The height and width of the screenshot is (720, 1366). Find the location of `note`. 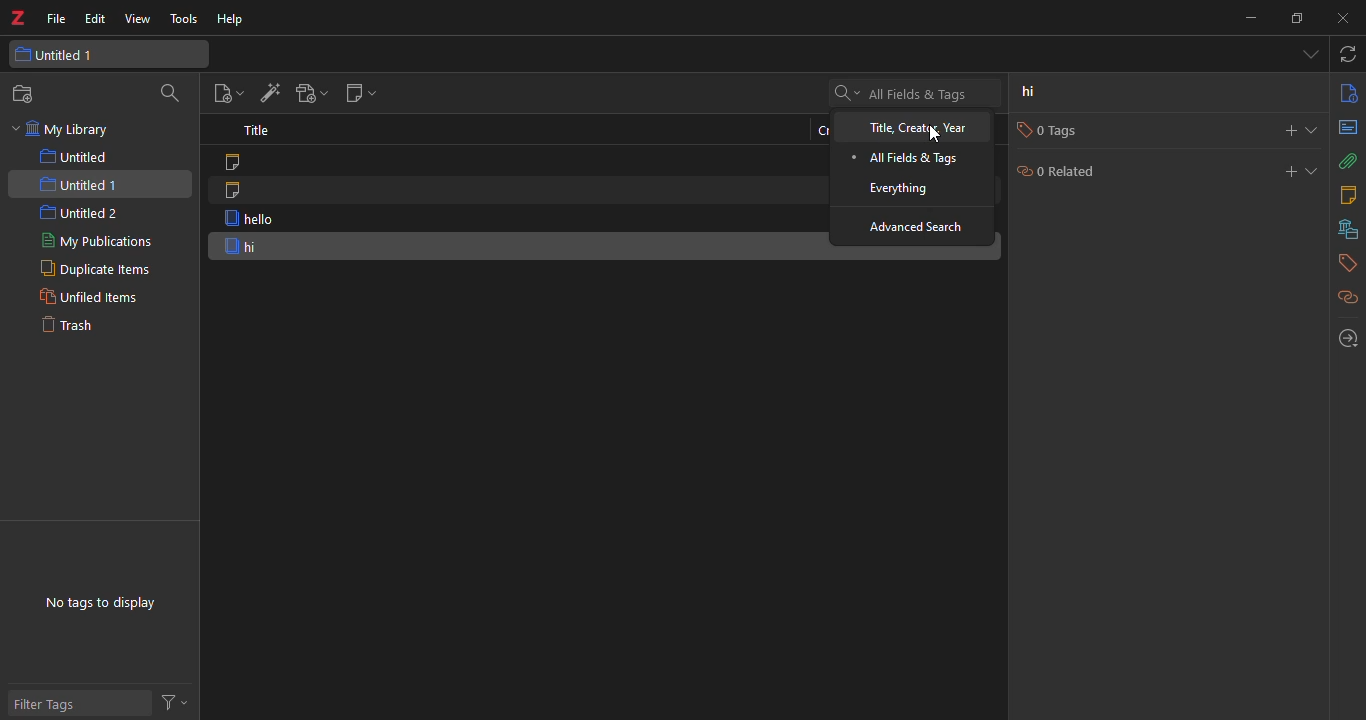

note is located at coordinates (235, 190).